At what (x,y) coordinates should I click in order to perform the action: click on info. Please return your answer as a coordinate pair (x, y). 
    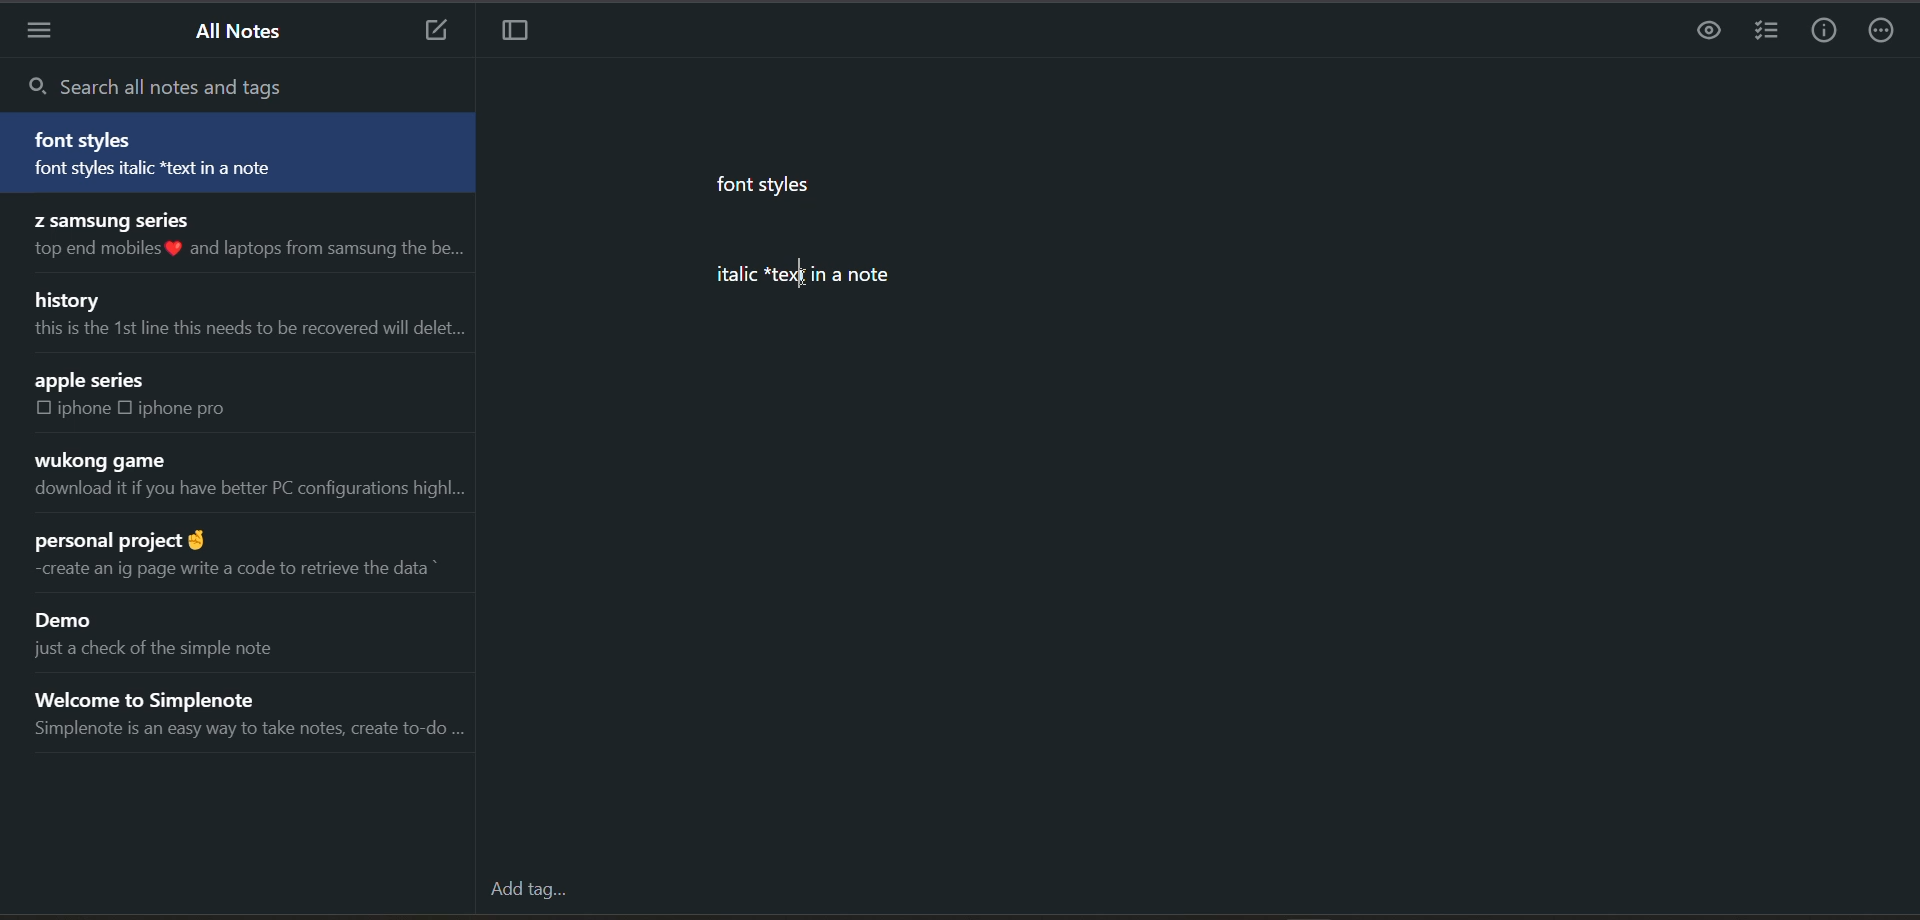
    Looking at the image, I should click on (1828, 28).